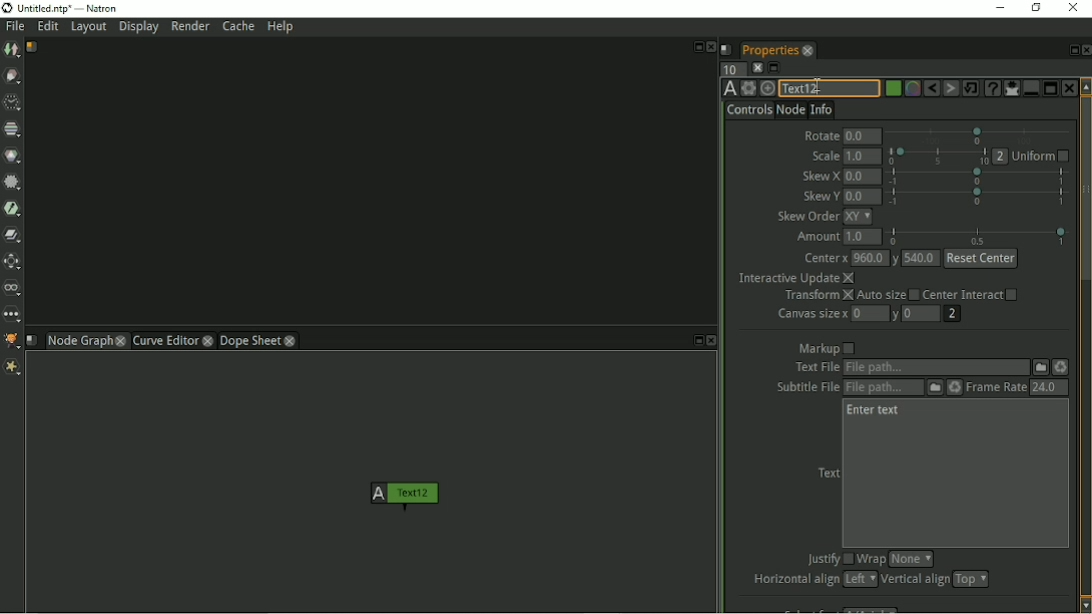  Describe the element at coordinates (980, 196) in the screenshot. I see `selection bar` at that location.